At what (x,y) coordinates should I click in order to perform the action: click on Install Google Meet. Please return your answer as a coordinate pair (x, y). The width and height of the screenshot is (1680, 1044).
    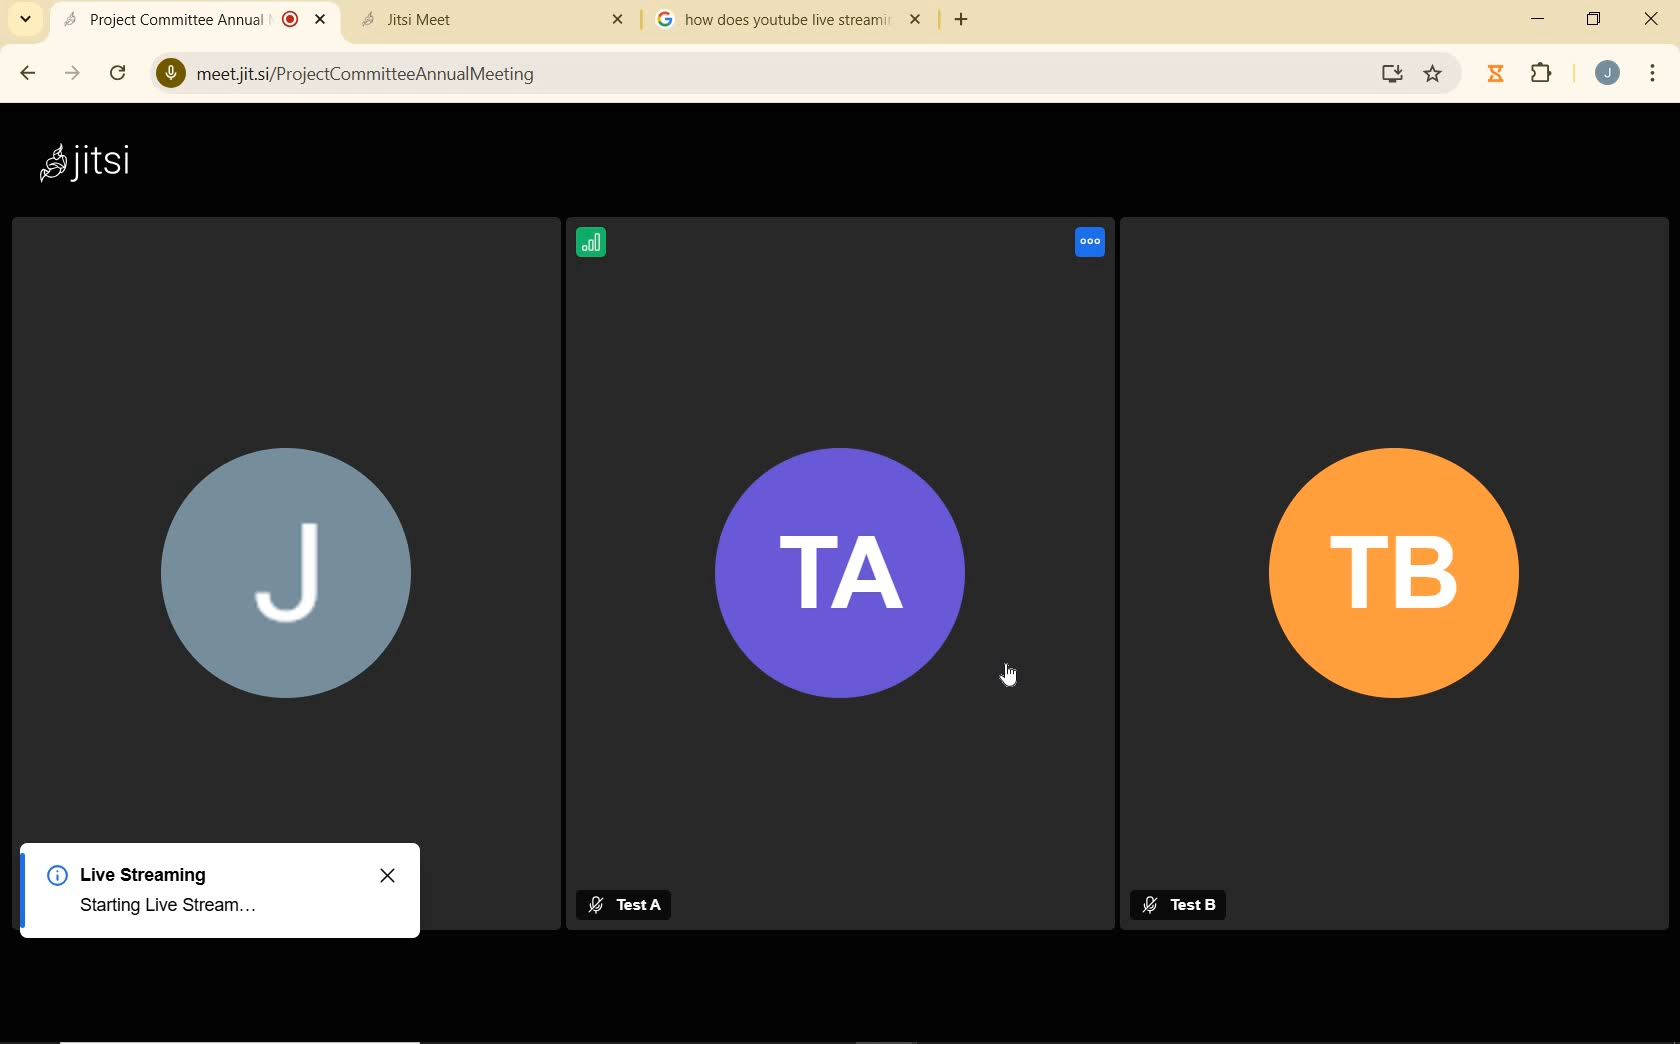
    Looking at the image, I should click on (1393, 75).